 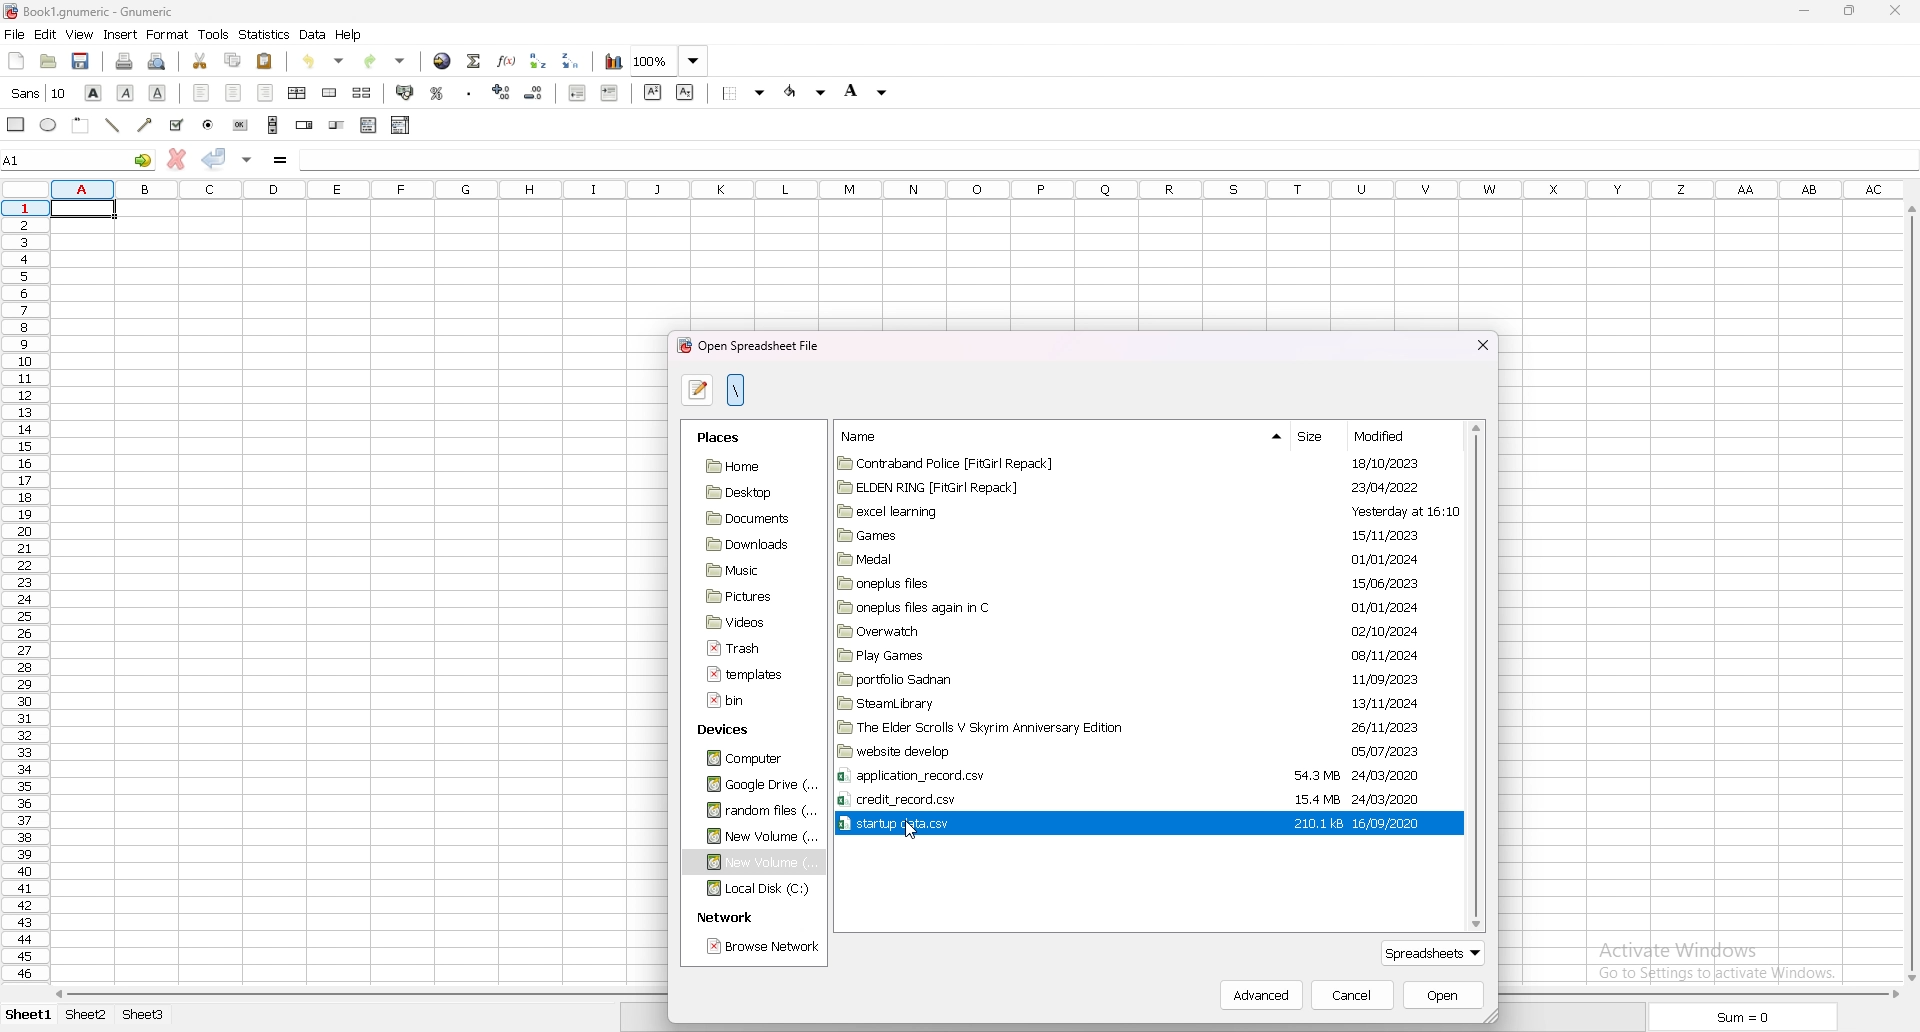 I want to click on increase indent, so click(x=610, y=93).